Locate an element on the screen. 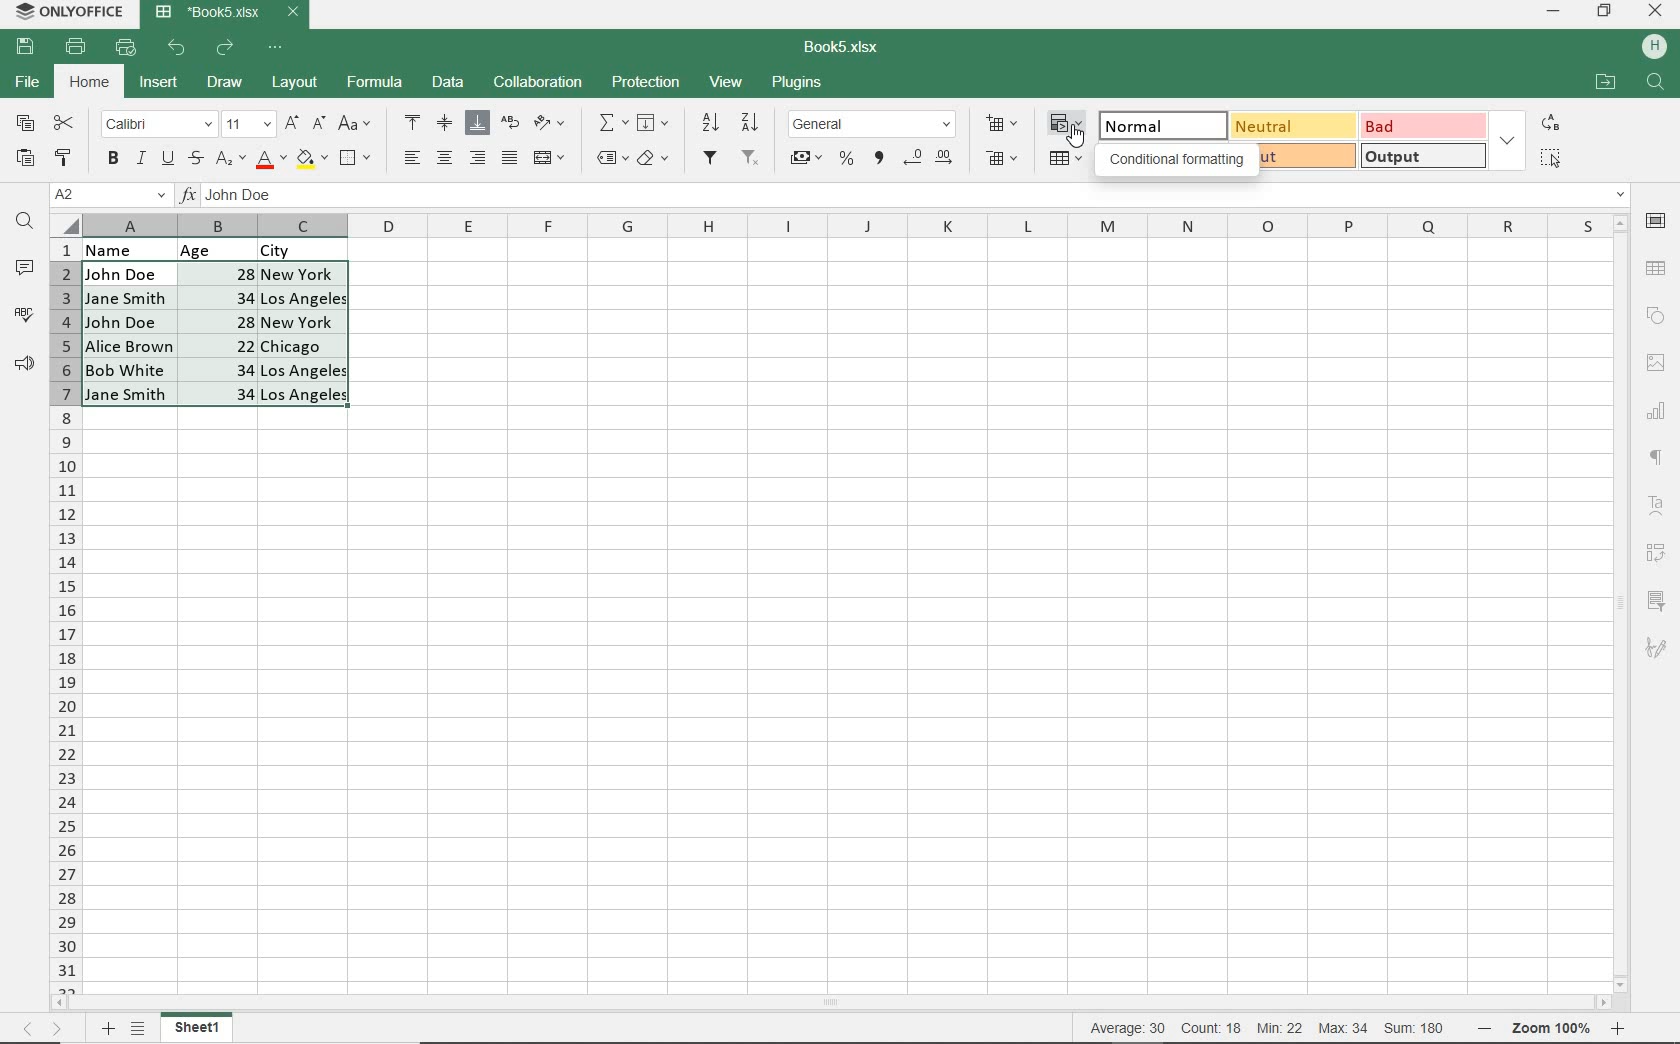 This screenshot has width=1680, height=1044. NAME MANAGER is located at coordinates (109, 195).